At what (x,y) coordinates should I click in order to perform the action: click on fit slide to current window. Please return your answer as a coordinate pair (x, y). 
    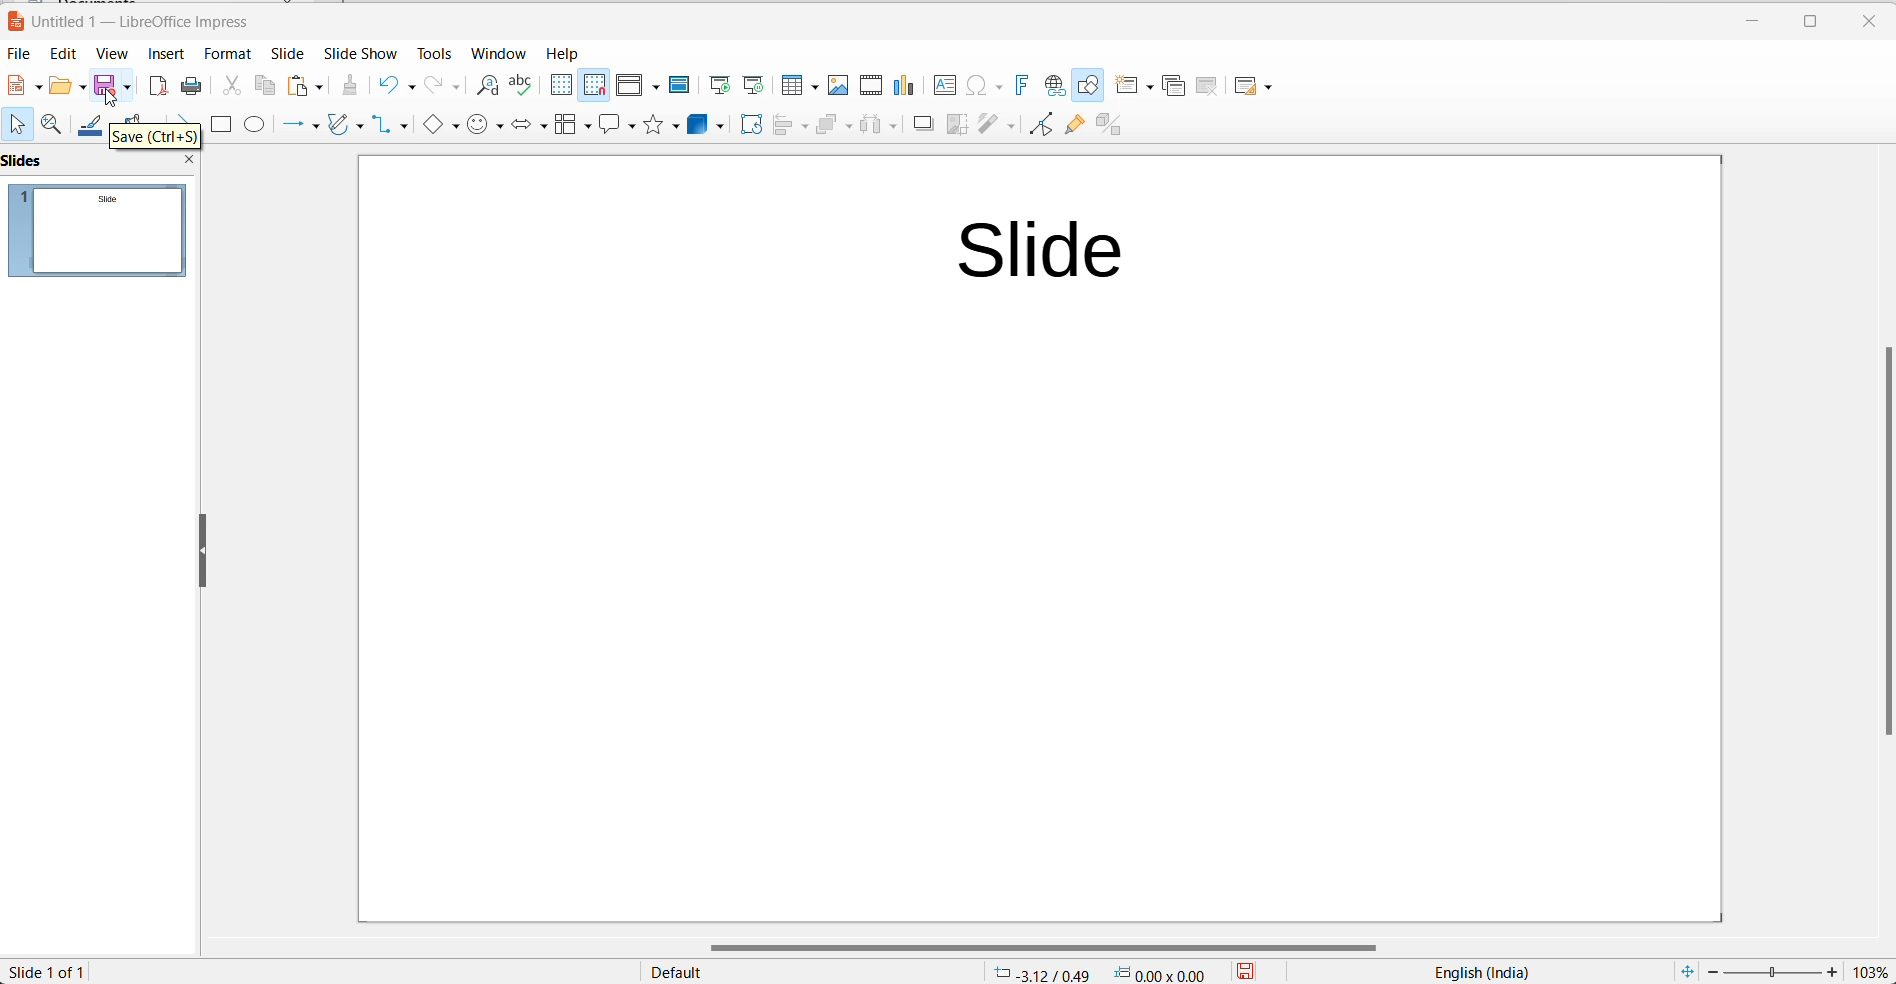
    Looking at the image, I should click on (1683, 971).